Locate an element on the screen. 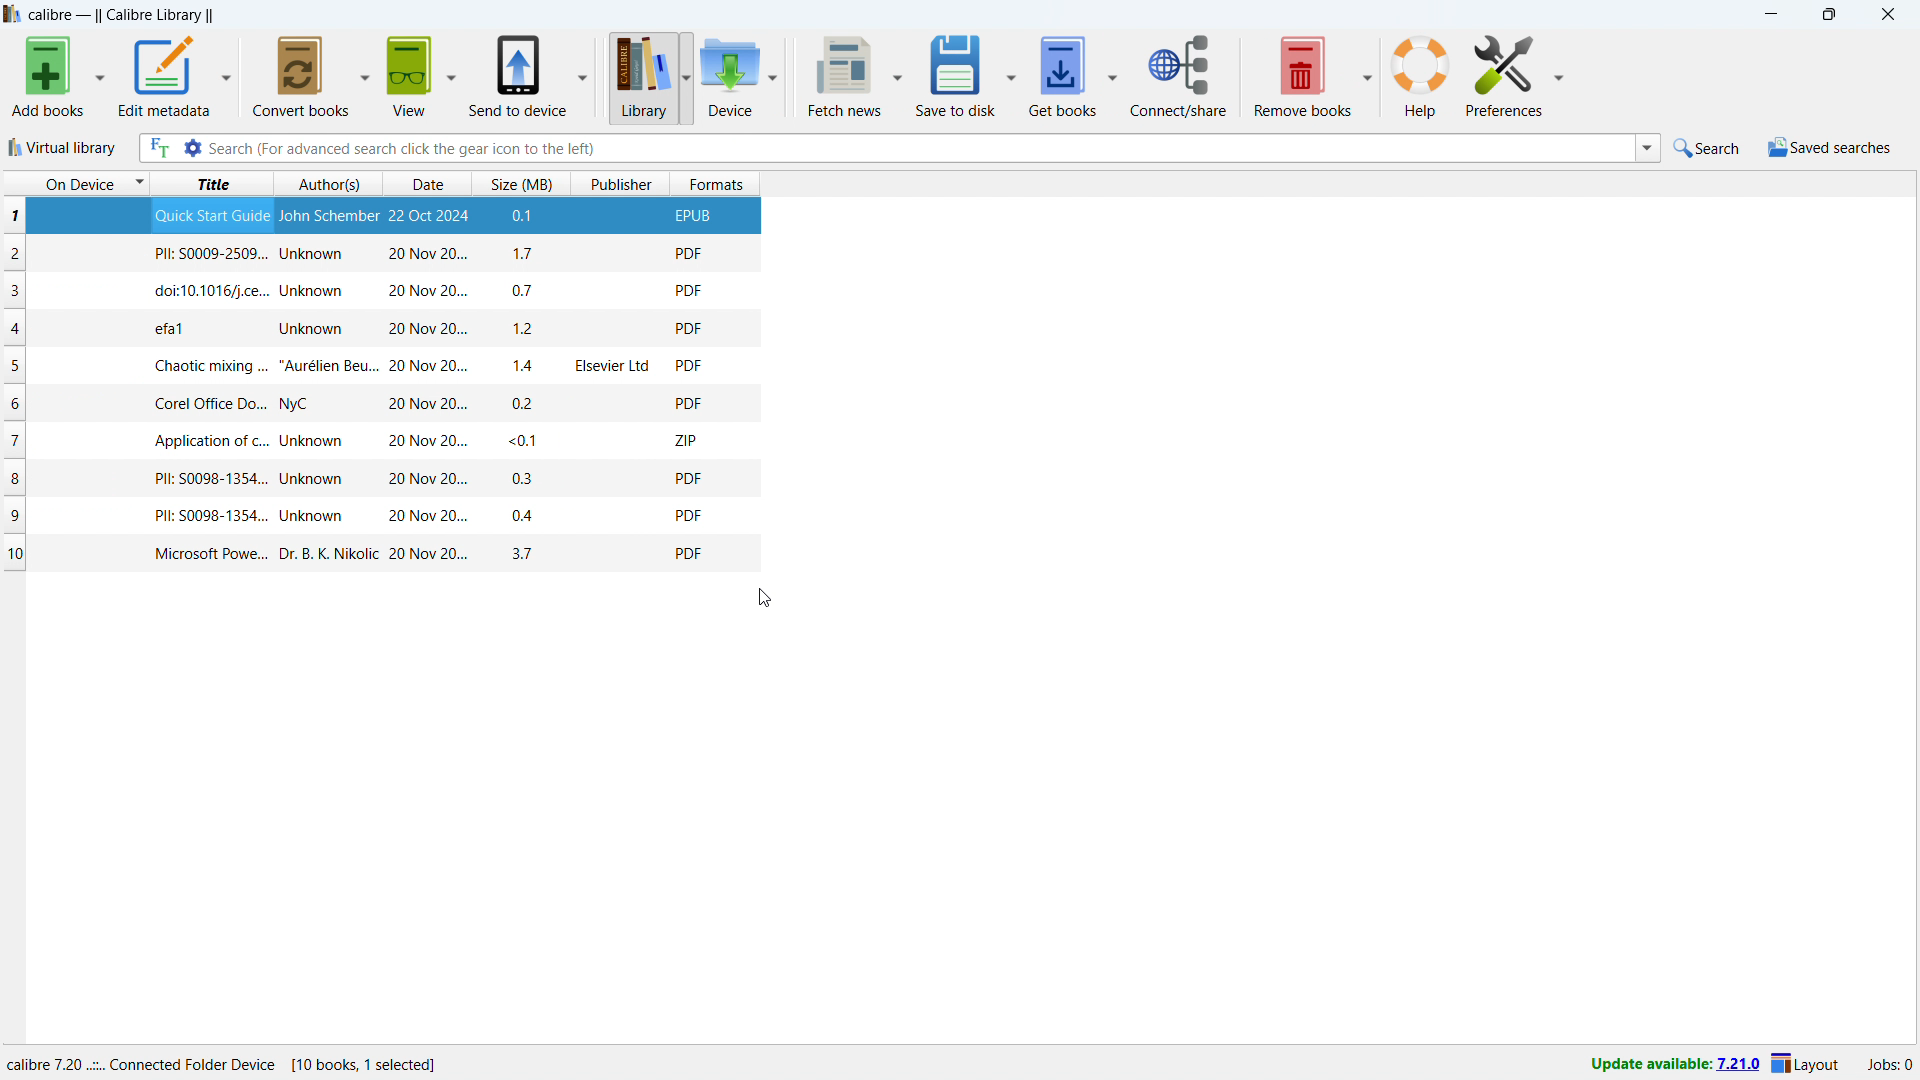 This screenshot has height=1080, width=1920. view options is located at coordinates (451, 75).